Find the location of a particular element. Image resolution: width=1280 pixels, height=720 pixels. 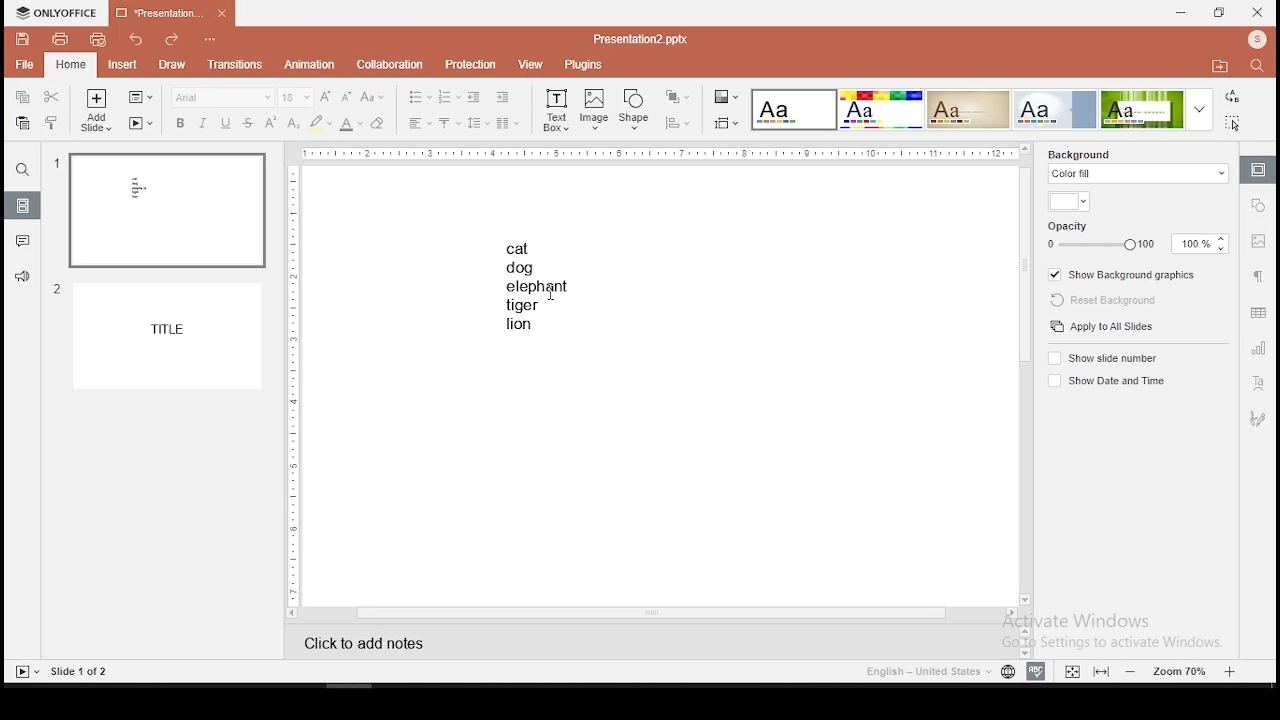

find is located at coordinates (1255, 65).